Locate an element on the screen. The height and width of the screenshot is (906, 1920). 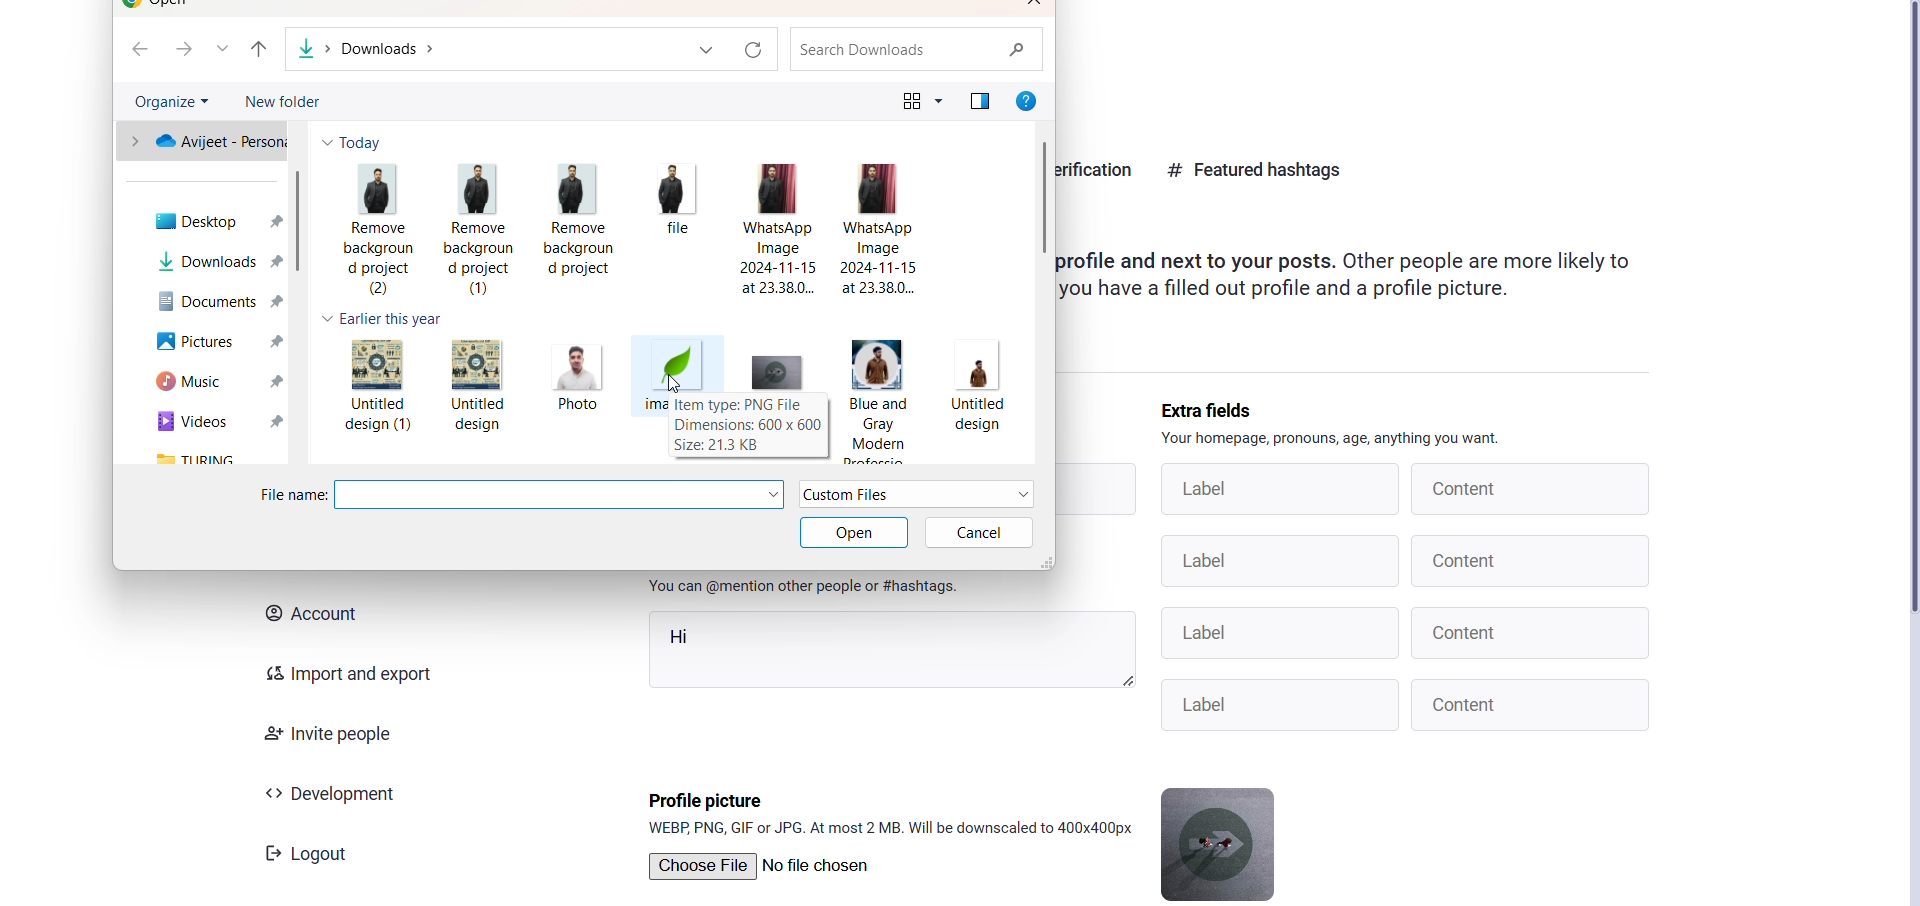
Untitled design is located at coordinates (480, 383).